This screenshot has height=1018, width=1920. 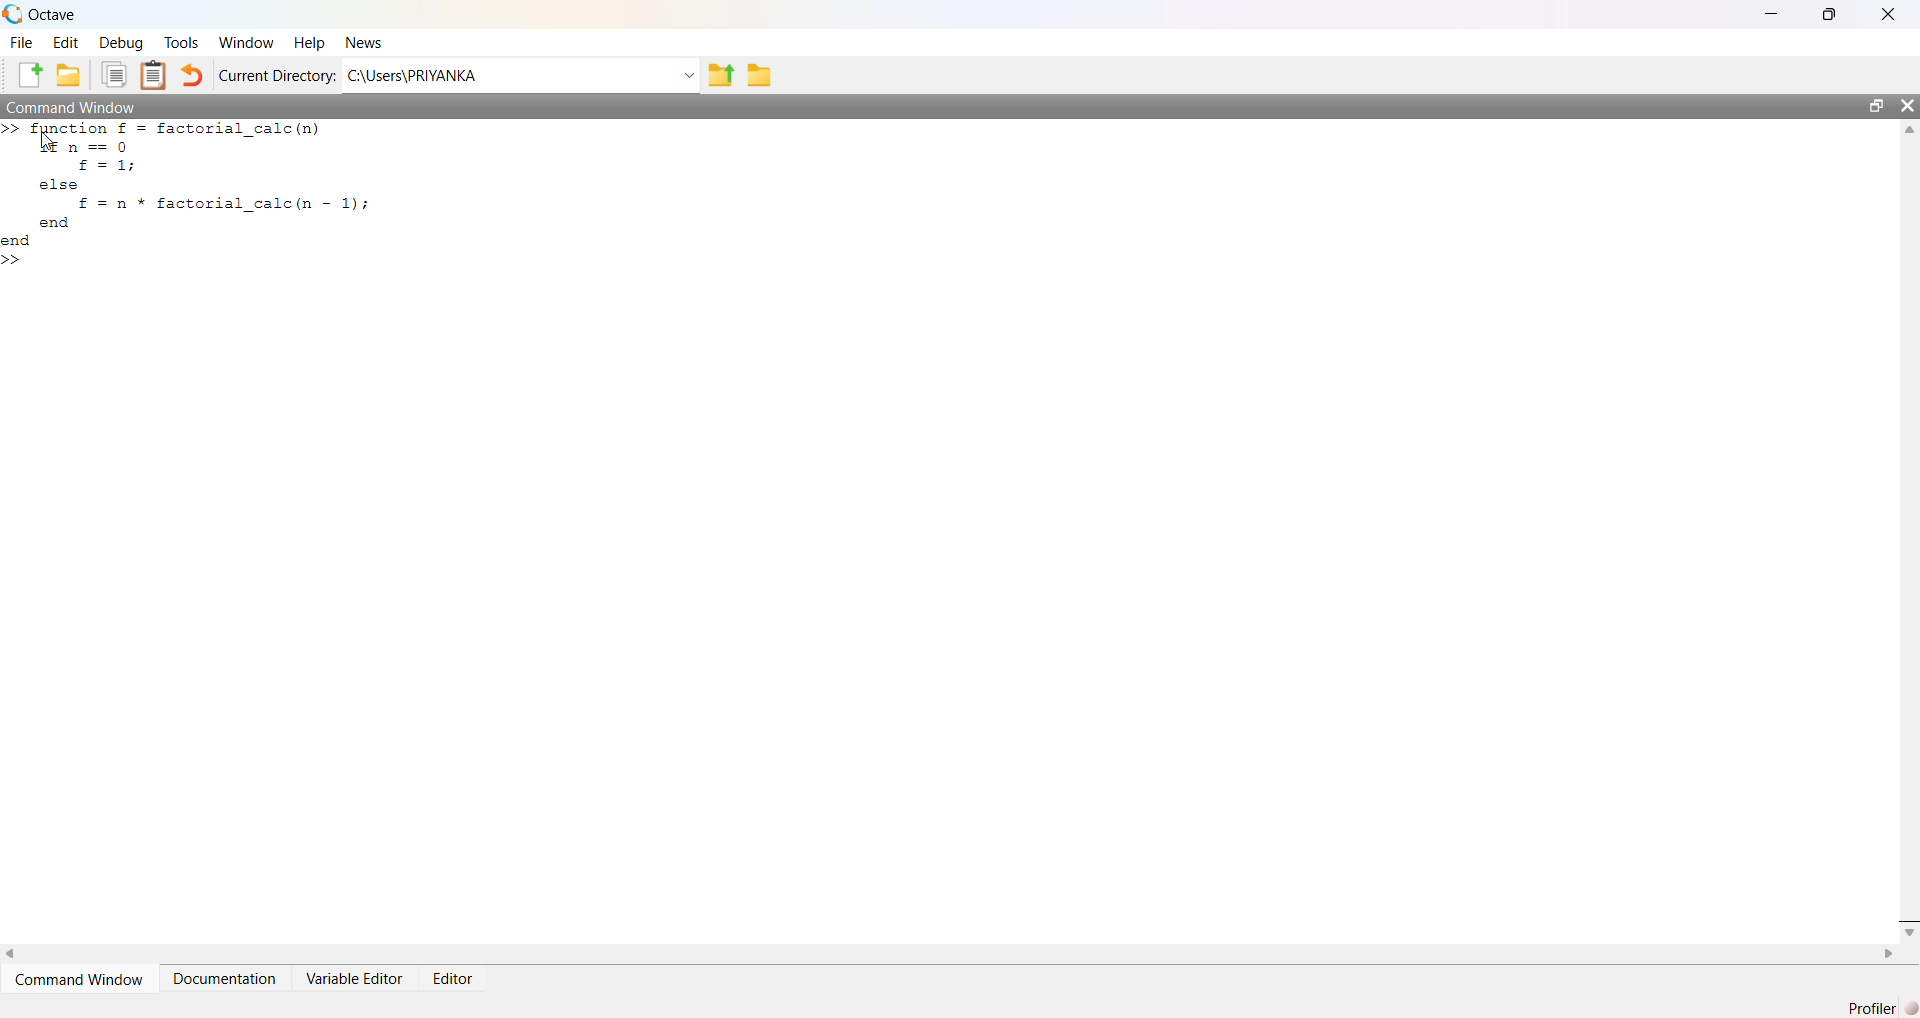 I want to click on scroll up, so click(x=1907, y=130).